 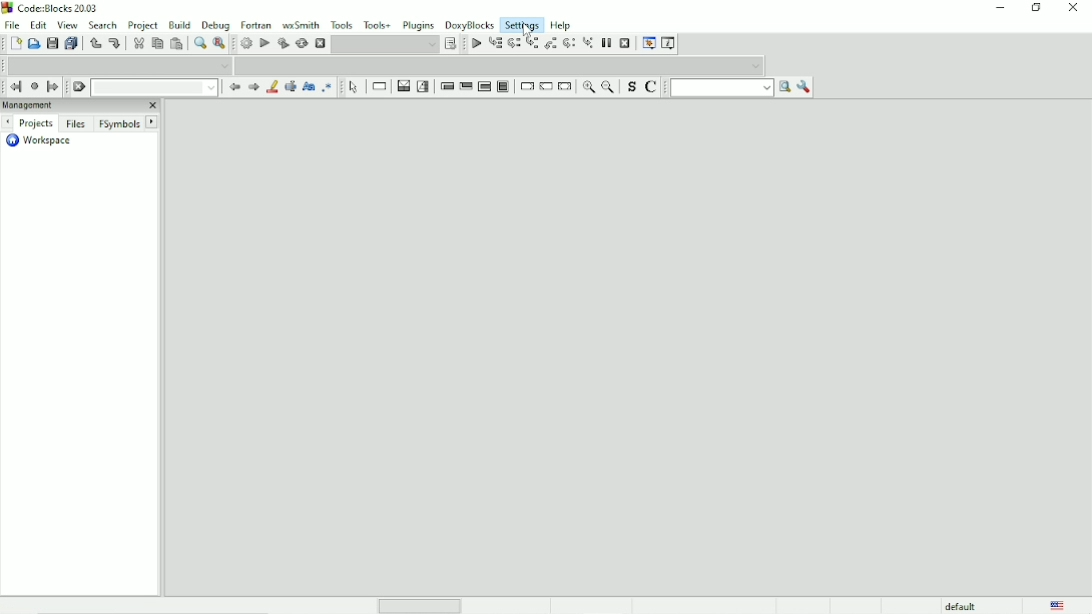 I want to click on Maximize, so click(x=1035, y=8).